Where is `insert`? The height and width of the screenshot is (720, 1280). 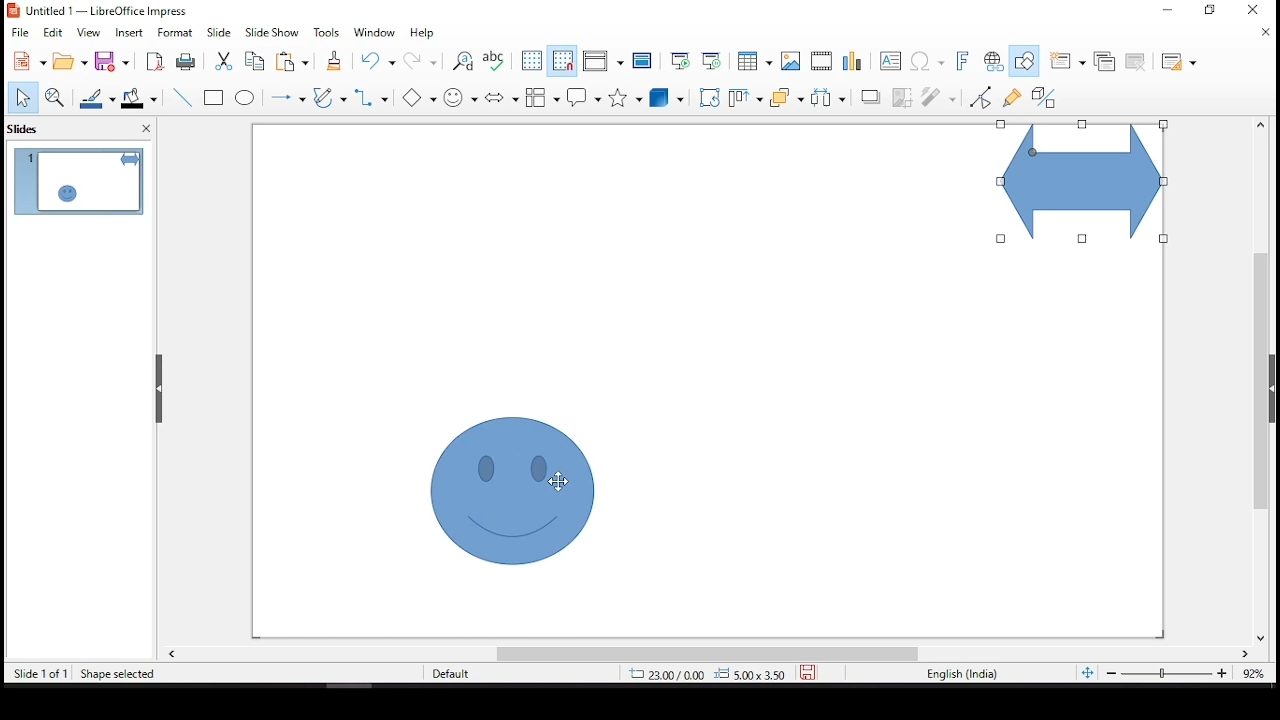 insert is located at coordinates (131, 33).